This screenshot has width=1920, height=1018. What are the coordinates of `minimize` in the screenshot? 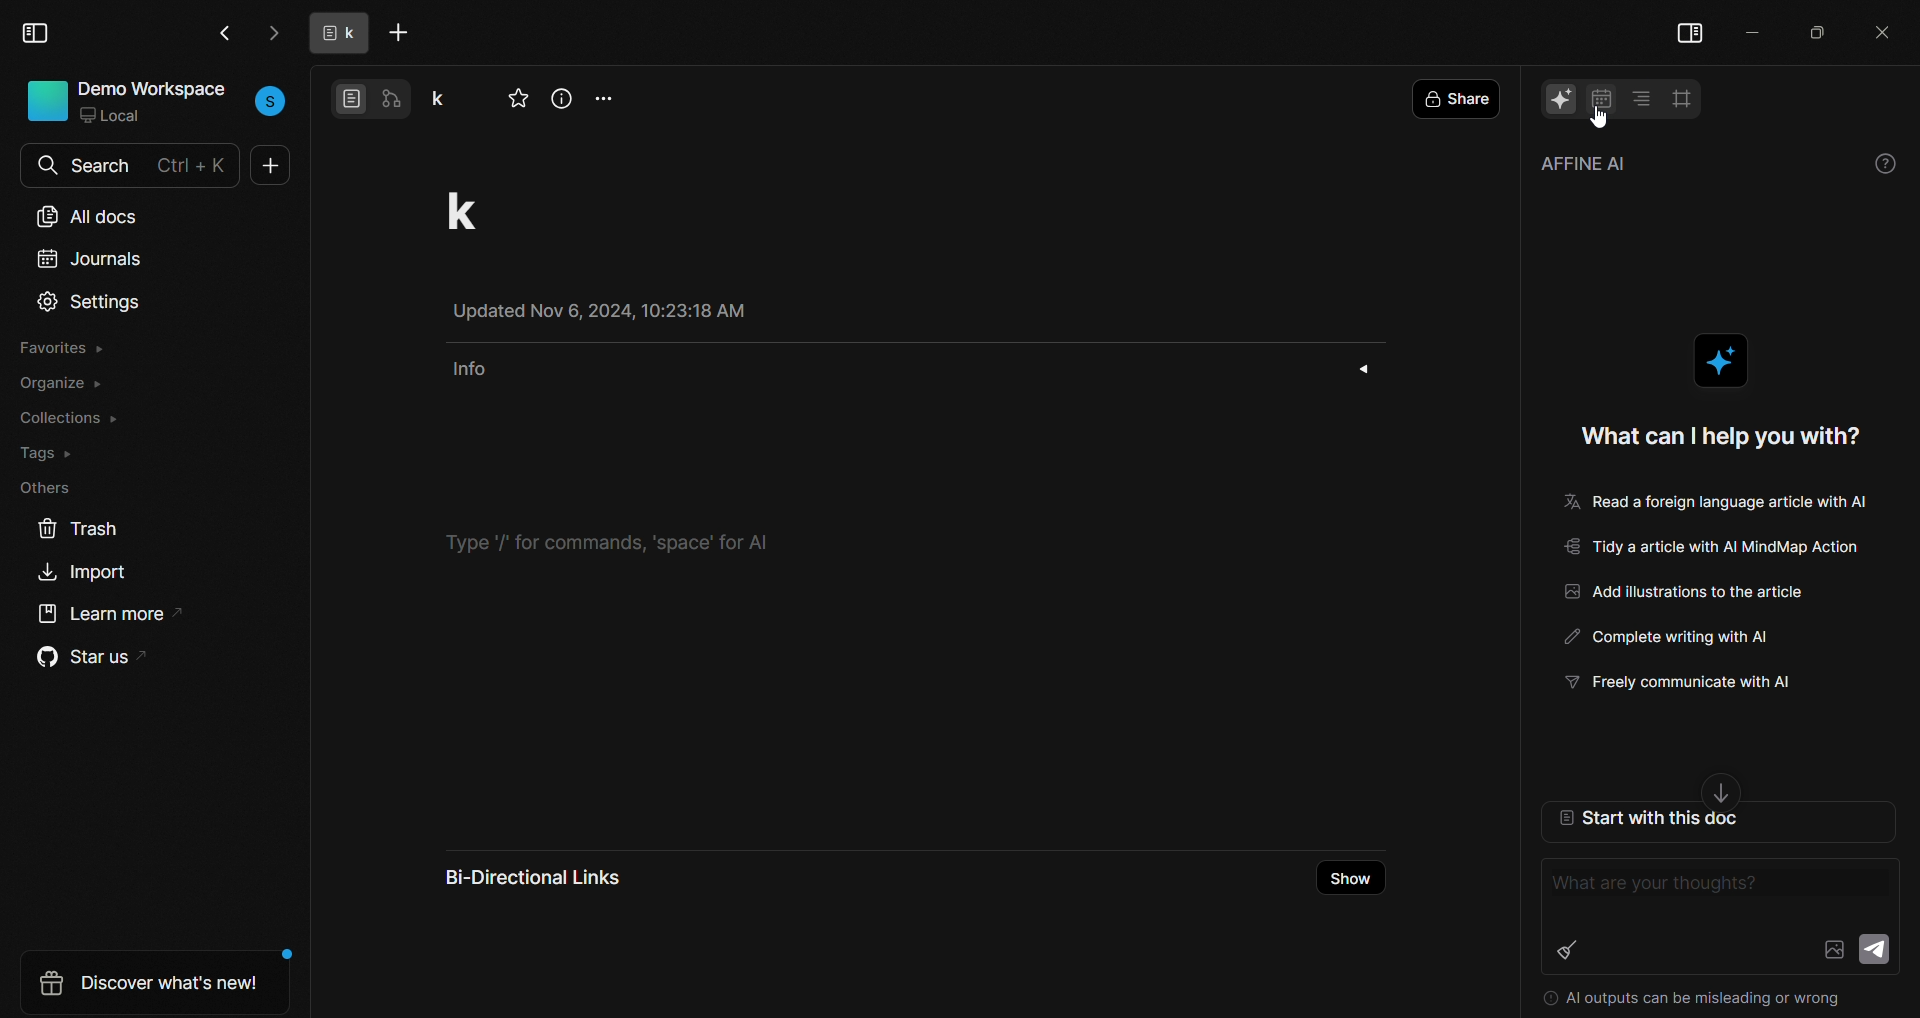 It's located at (1757, 30).